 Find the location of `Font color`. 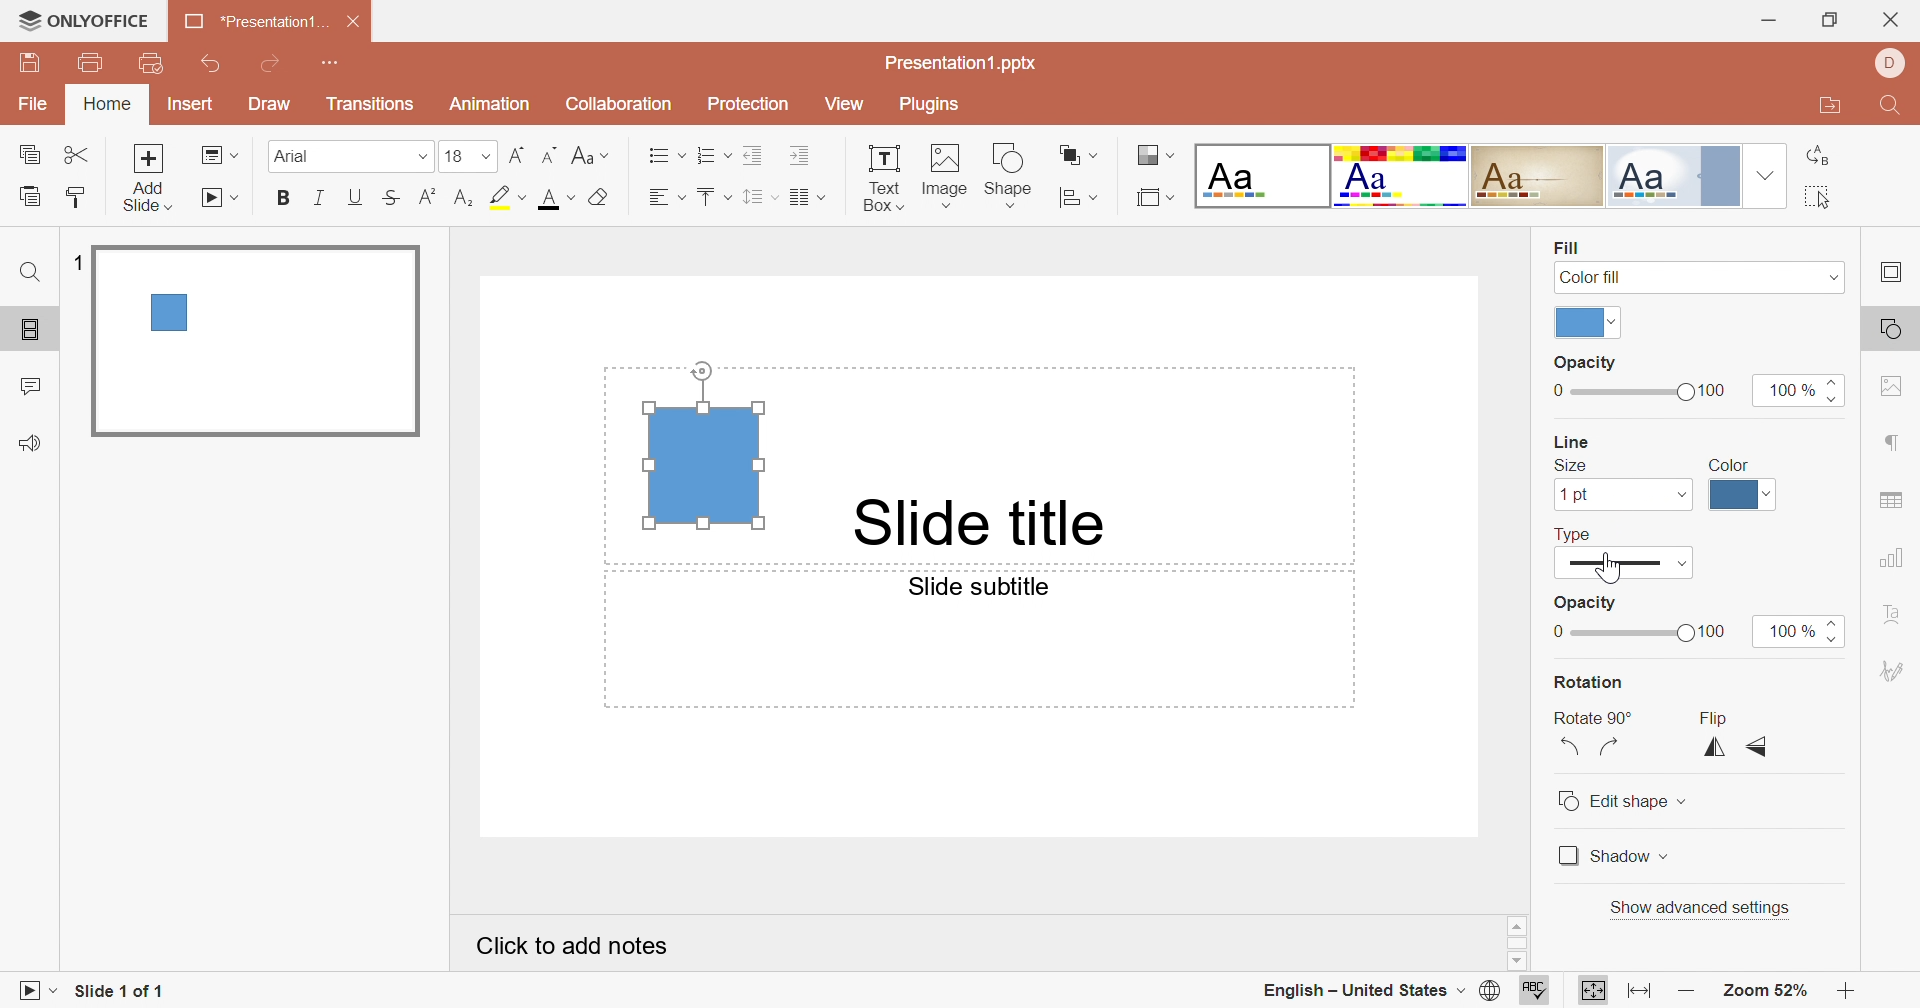

Font color is located at coordinates (551, 200).